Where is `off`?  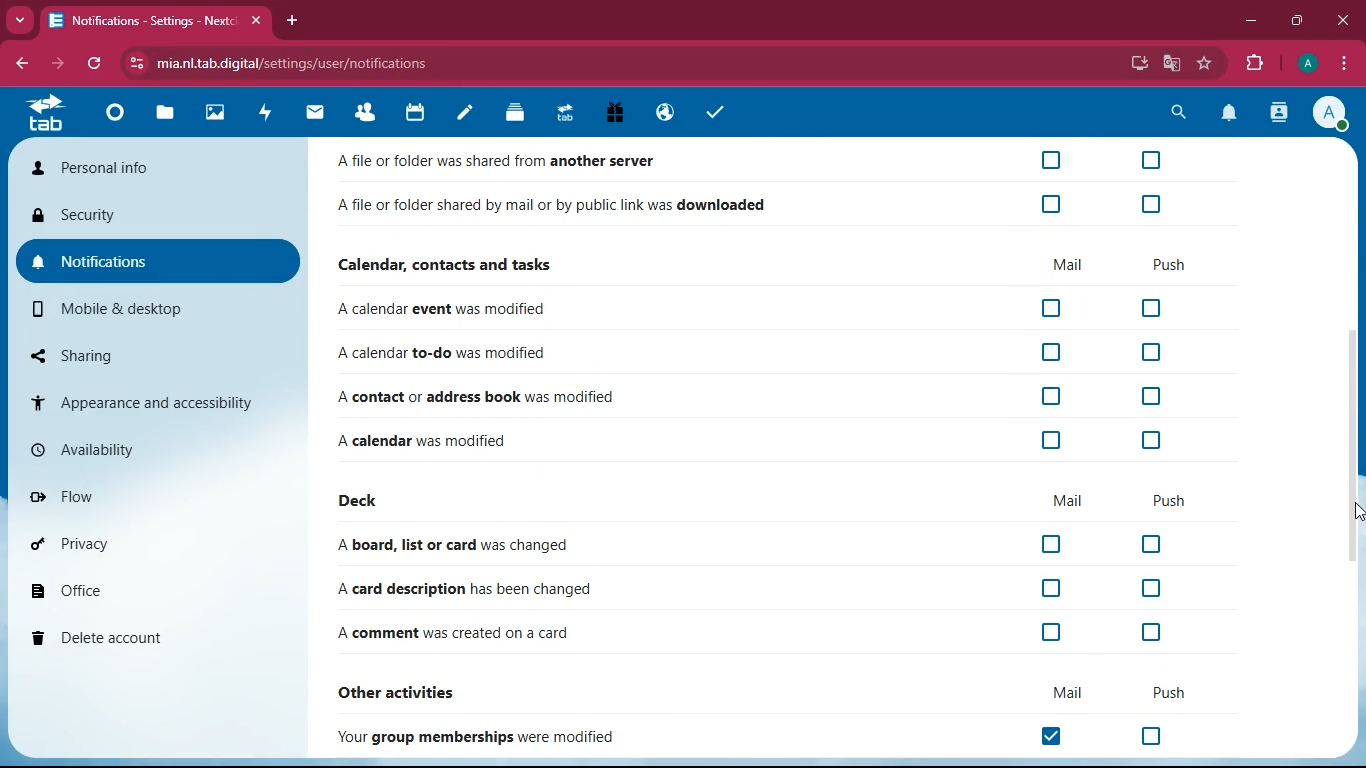
off is located at coordinates (1051, 591).